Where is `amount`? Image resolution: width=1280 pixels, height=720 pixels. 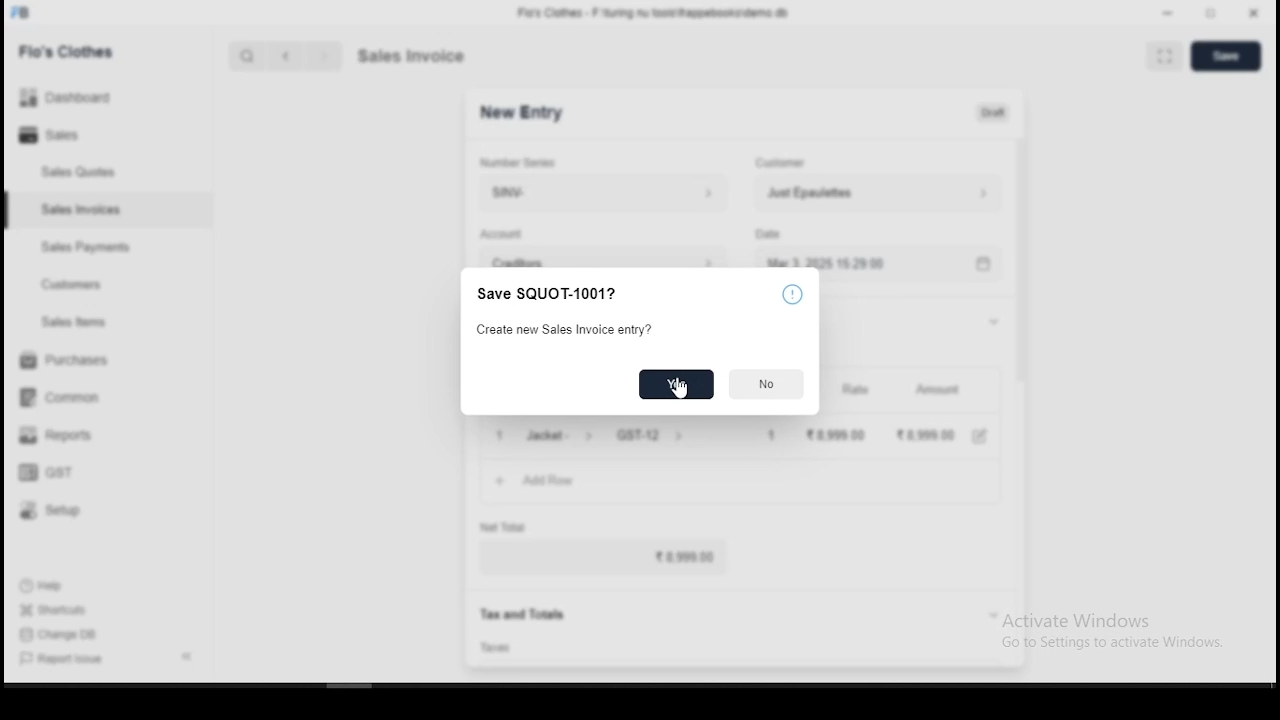
amount is located at coordinates (942, 390).